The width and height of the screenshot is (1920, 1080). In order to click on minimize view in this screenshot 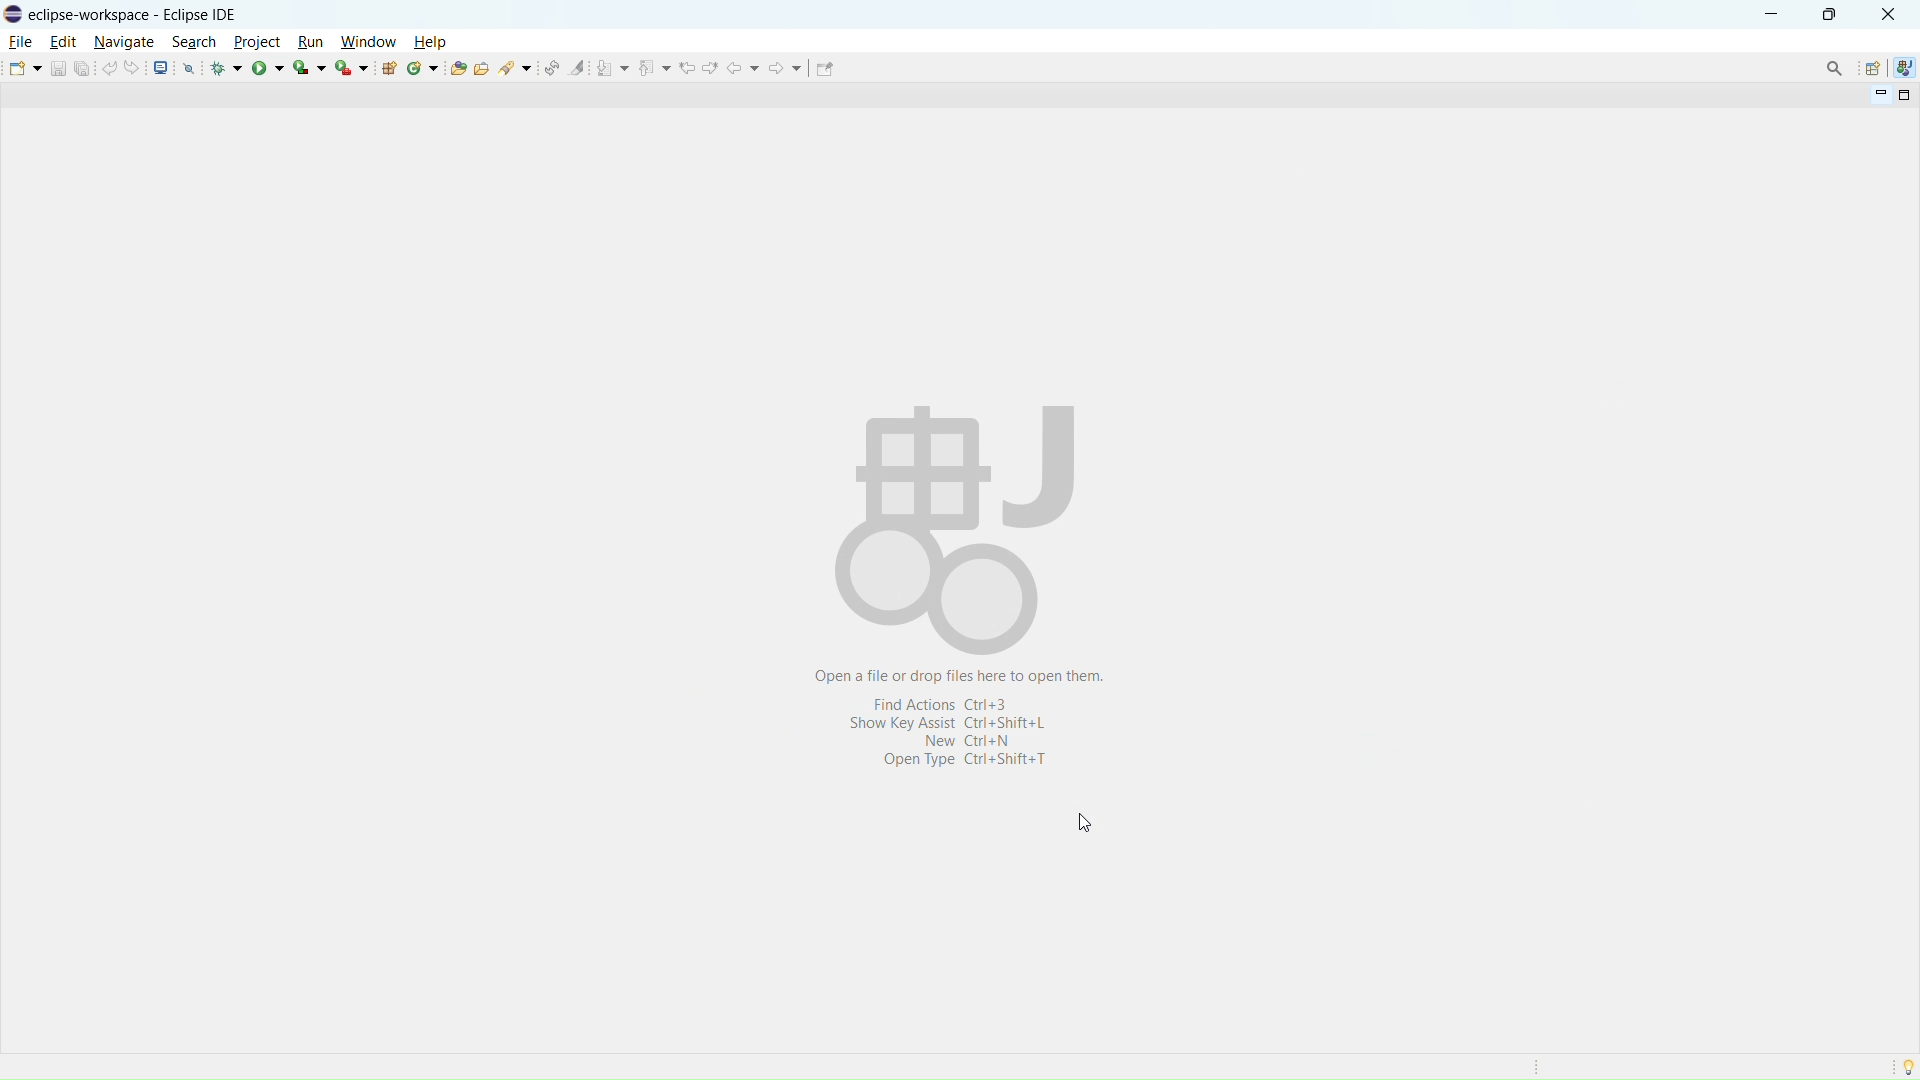, I will do `click(1878, 96)`.